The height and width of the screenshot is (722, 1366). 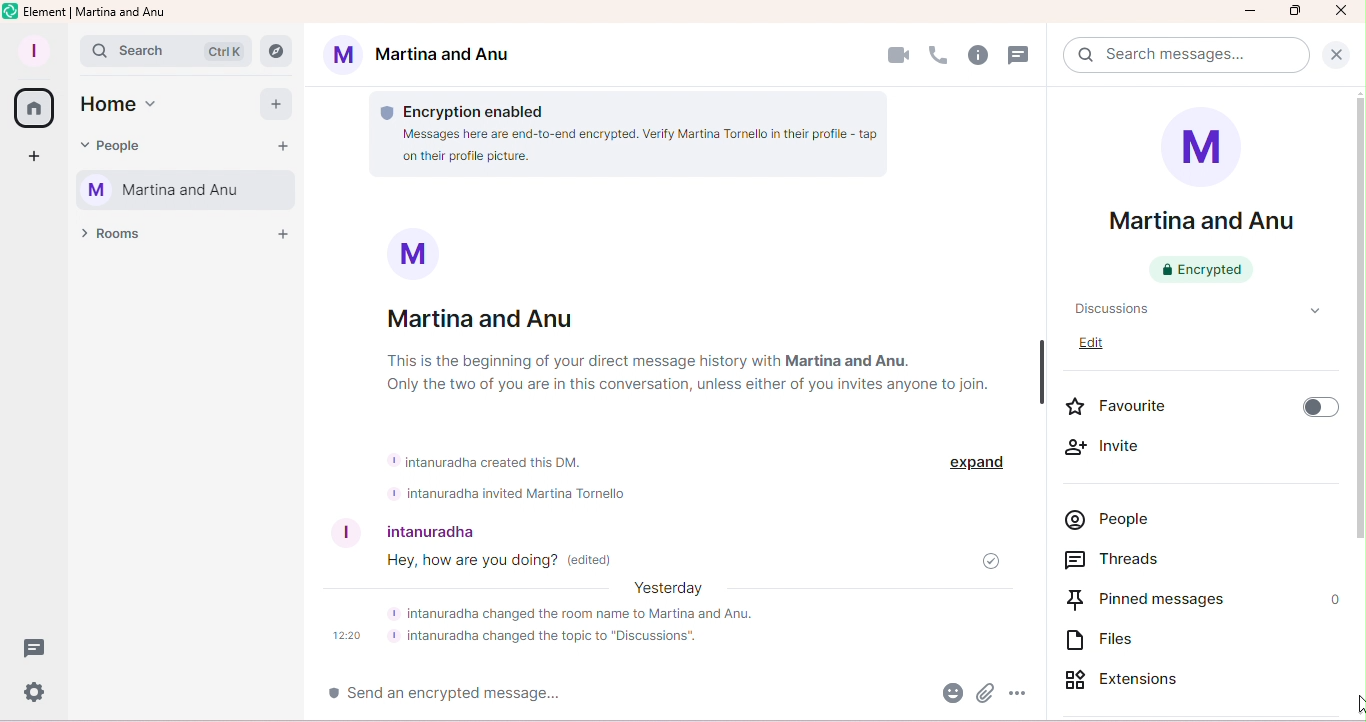 What do you see at coordinates (400, 253) in the screenshot?
I see `Information` at bounding box center [400, 253].